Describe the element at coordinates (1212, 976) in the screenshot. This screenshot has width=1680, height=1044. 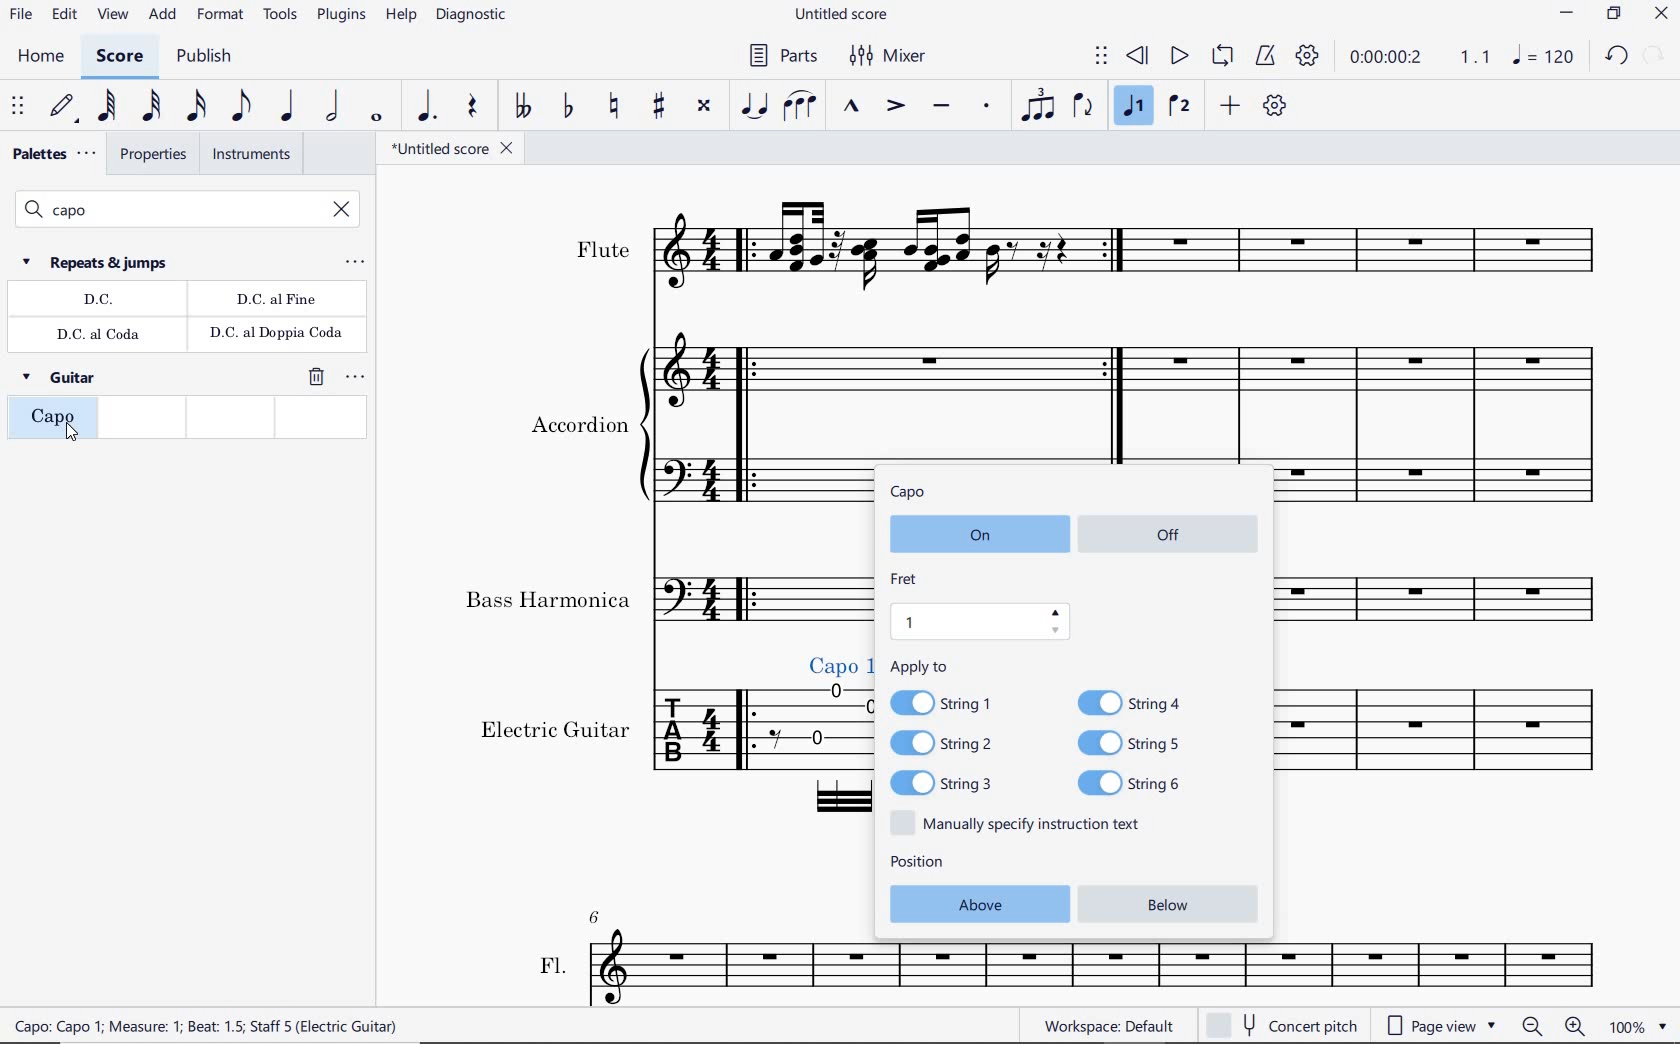
I see `FL` at that location.